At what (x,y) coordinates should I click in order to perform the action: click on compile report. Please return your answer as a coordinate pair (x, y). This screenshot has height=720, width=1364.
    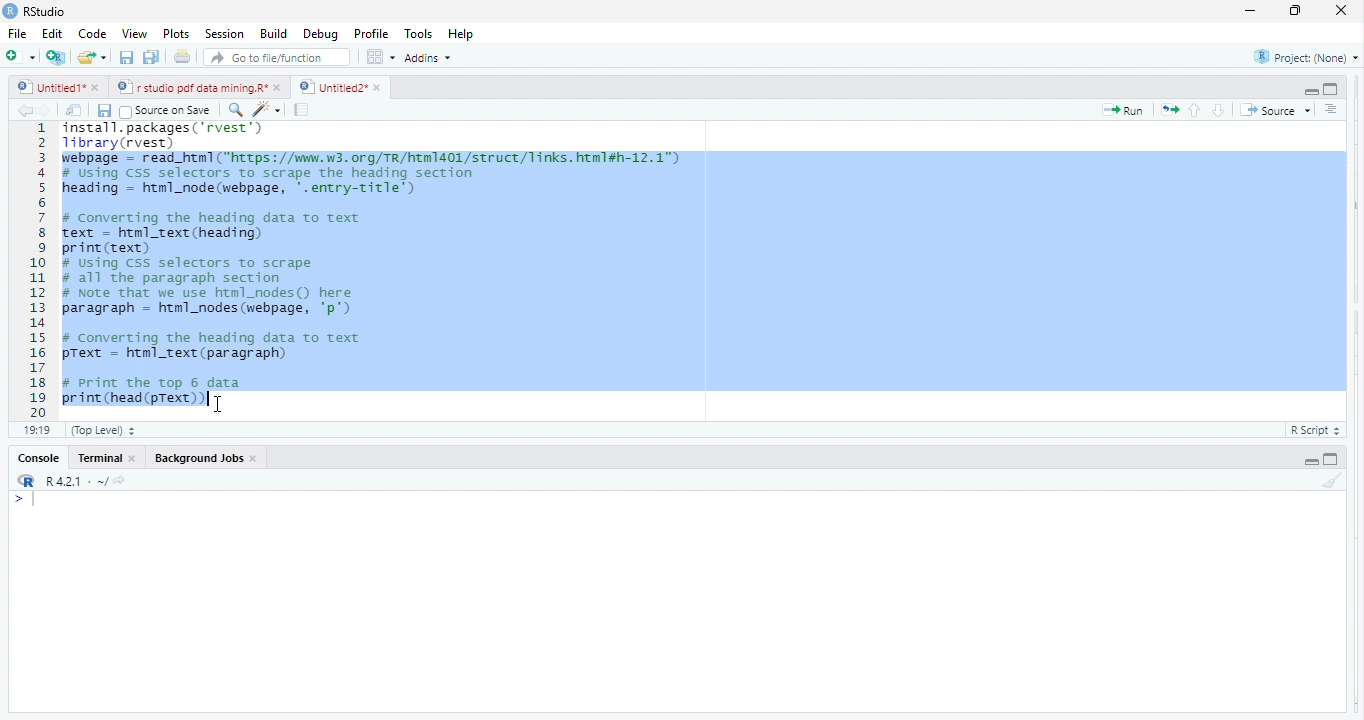
    Looking at the image, I should click on (303, 111).